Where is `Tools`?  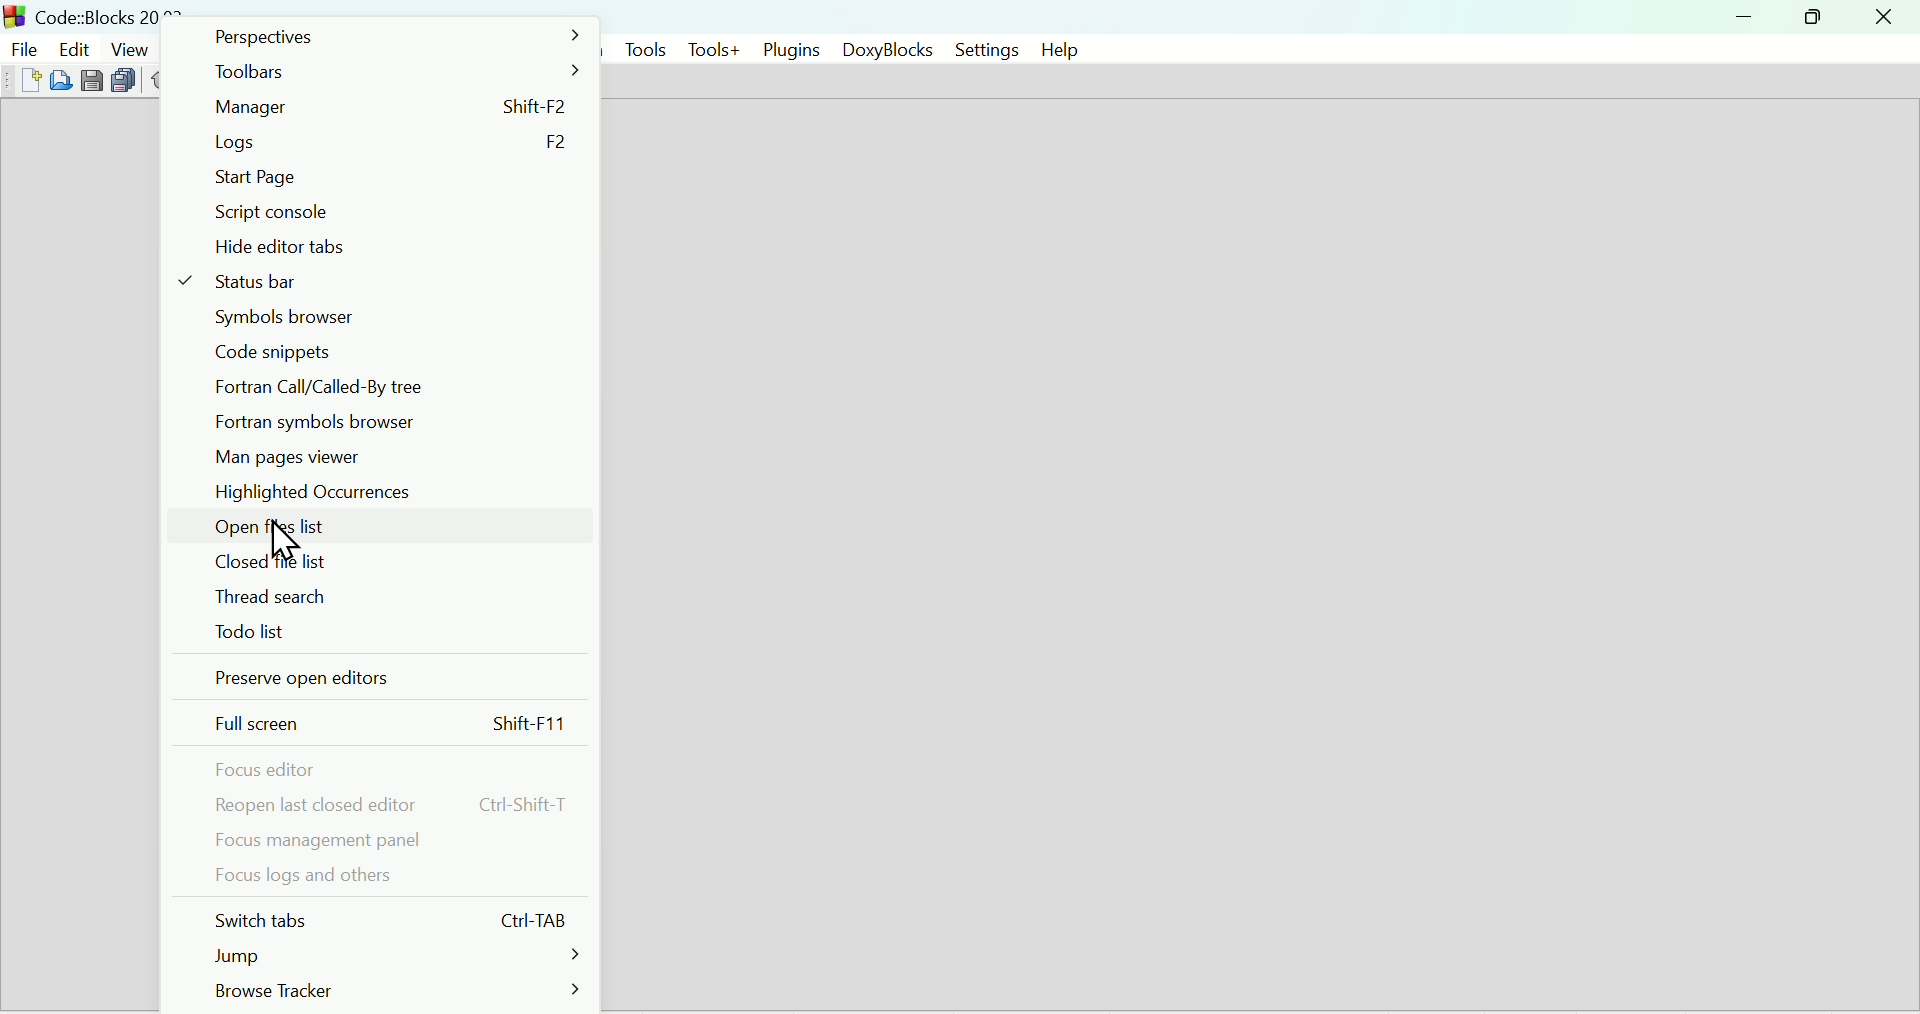
Tools is located at coordinates (641, 48).